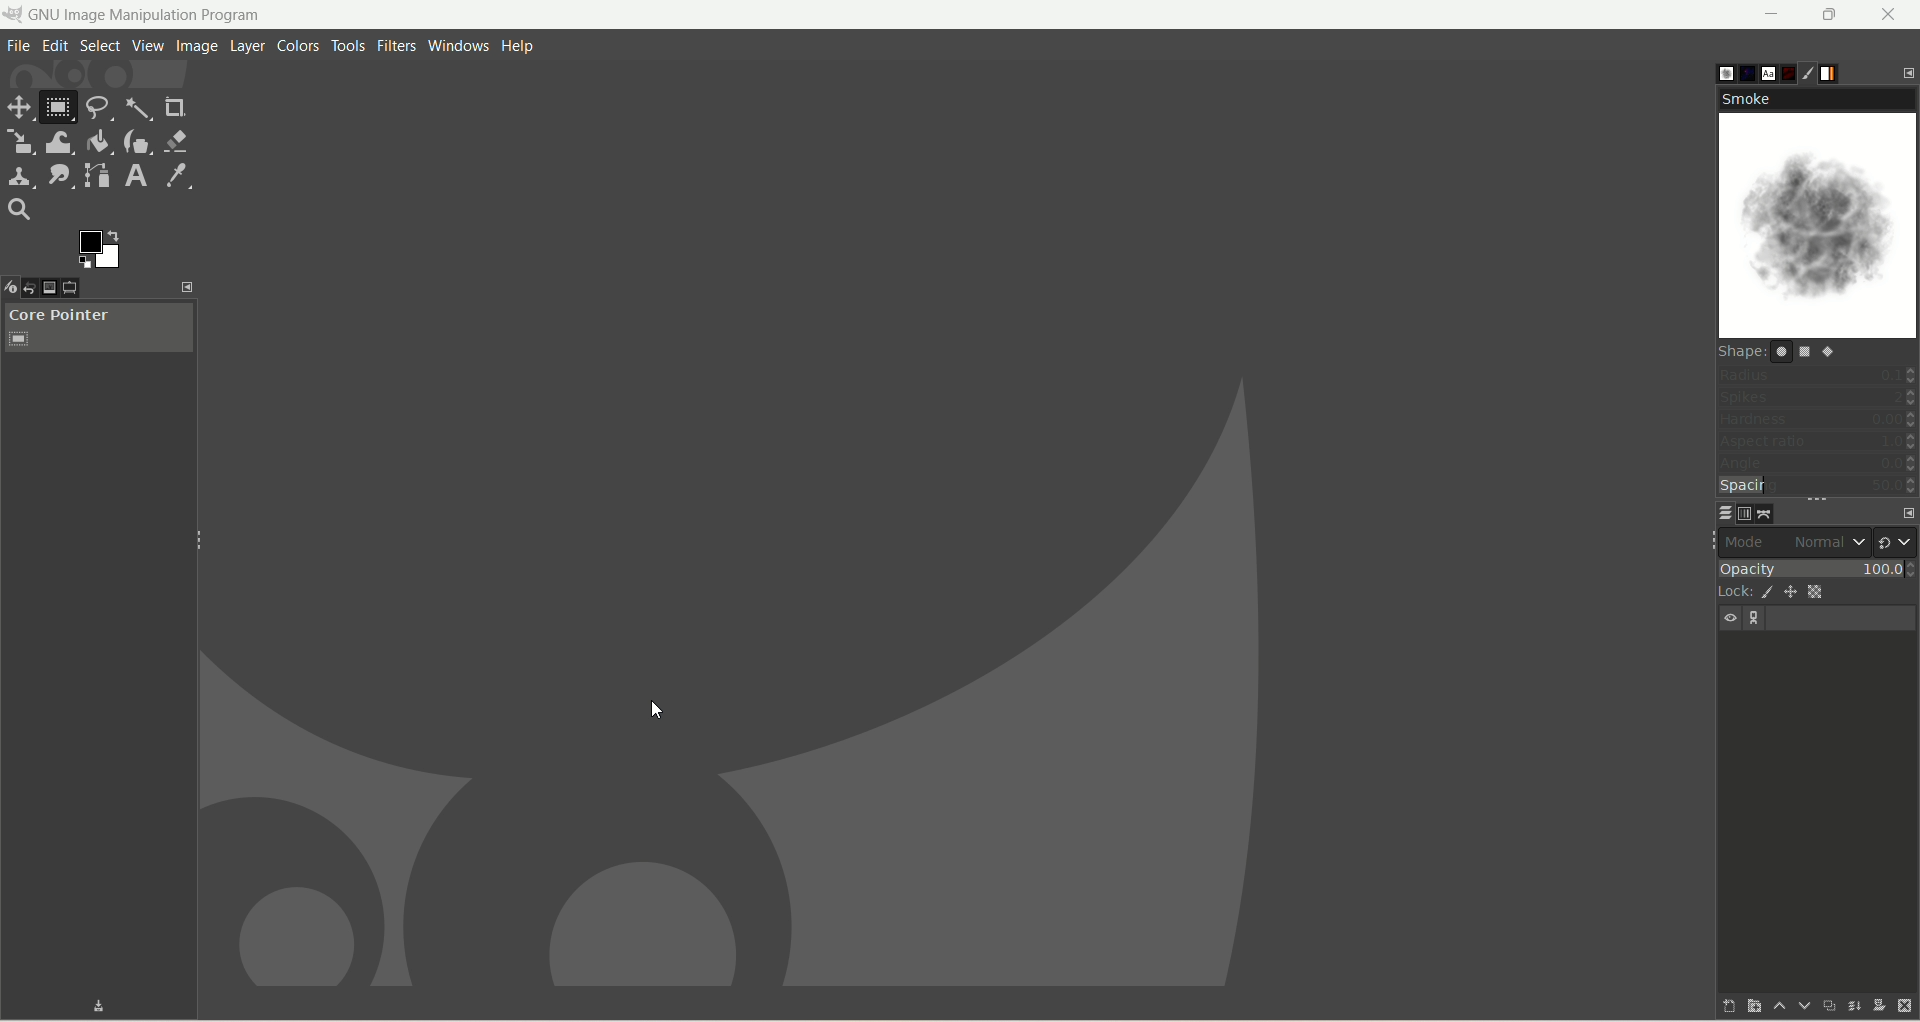 The height and width of the screenshot is (1022, 1920). What do you see at coordinates (97, 142) in the screenshot?
I see `bucket fill tool` at bounding box center [97, 142].